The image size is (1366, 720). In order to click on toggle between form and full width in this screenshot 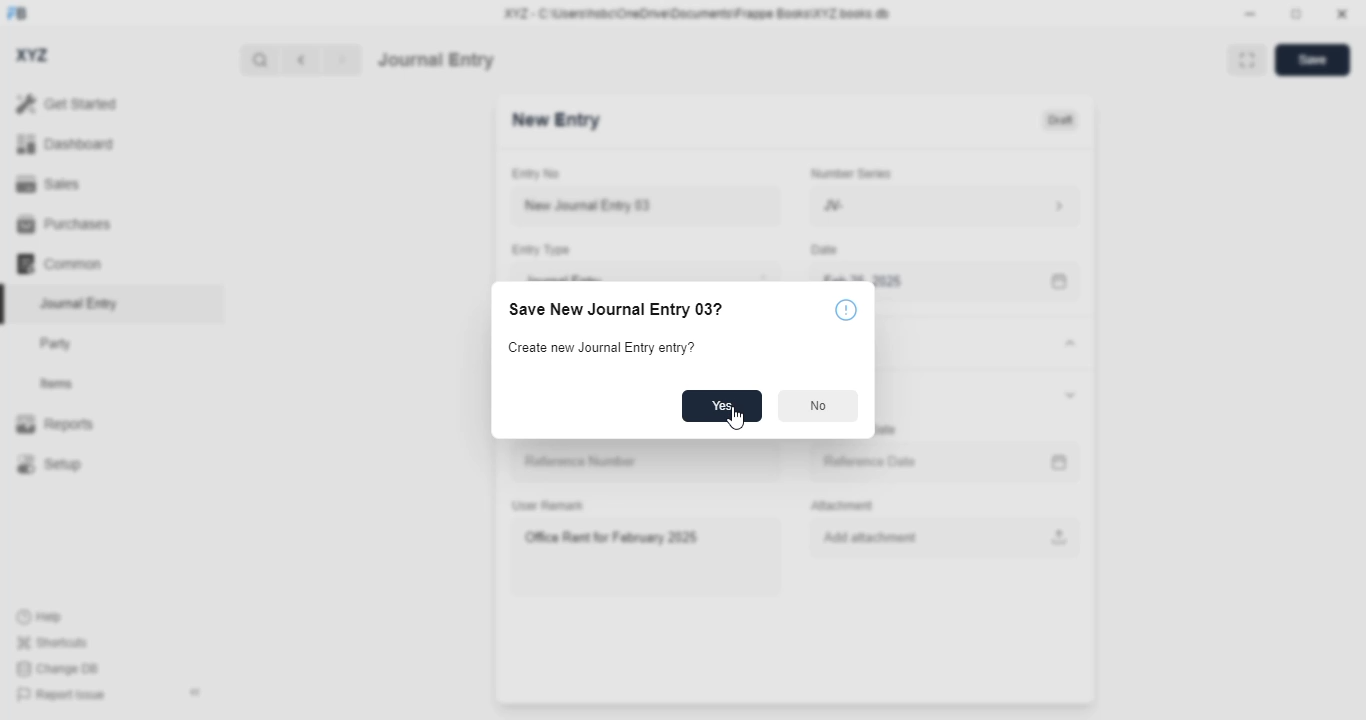, I will do `click(1248, 60)`.